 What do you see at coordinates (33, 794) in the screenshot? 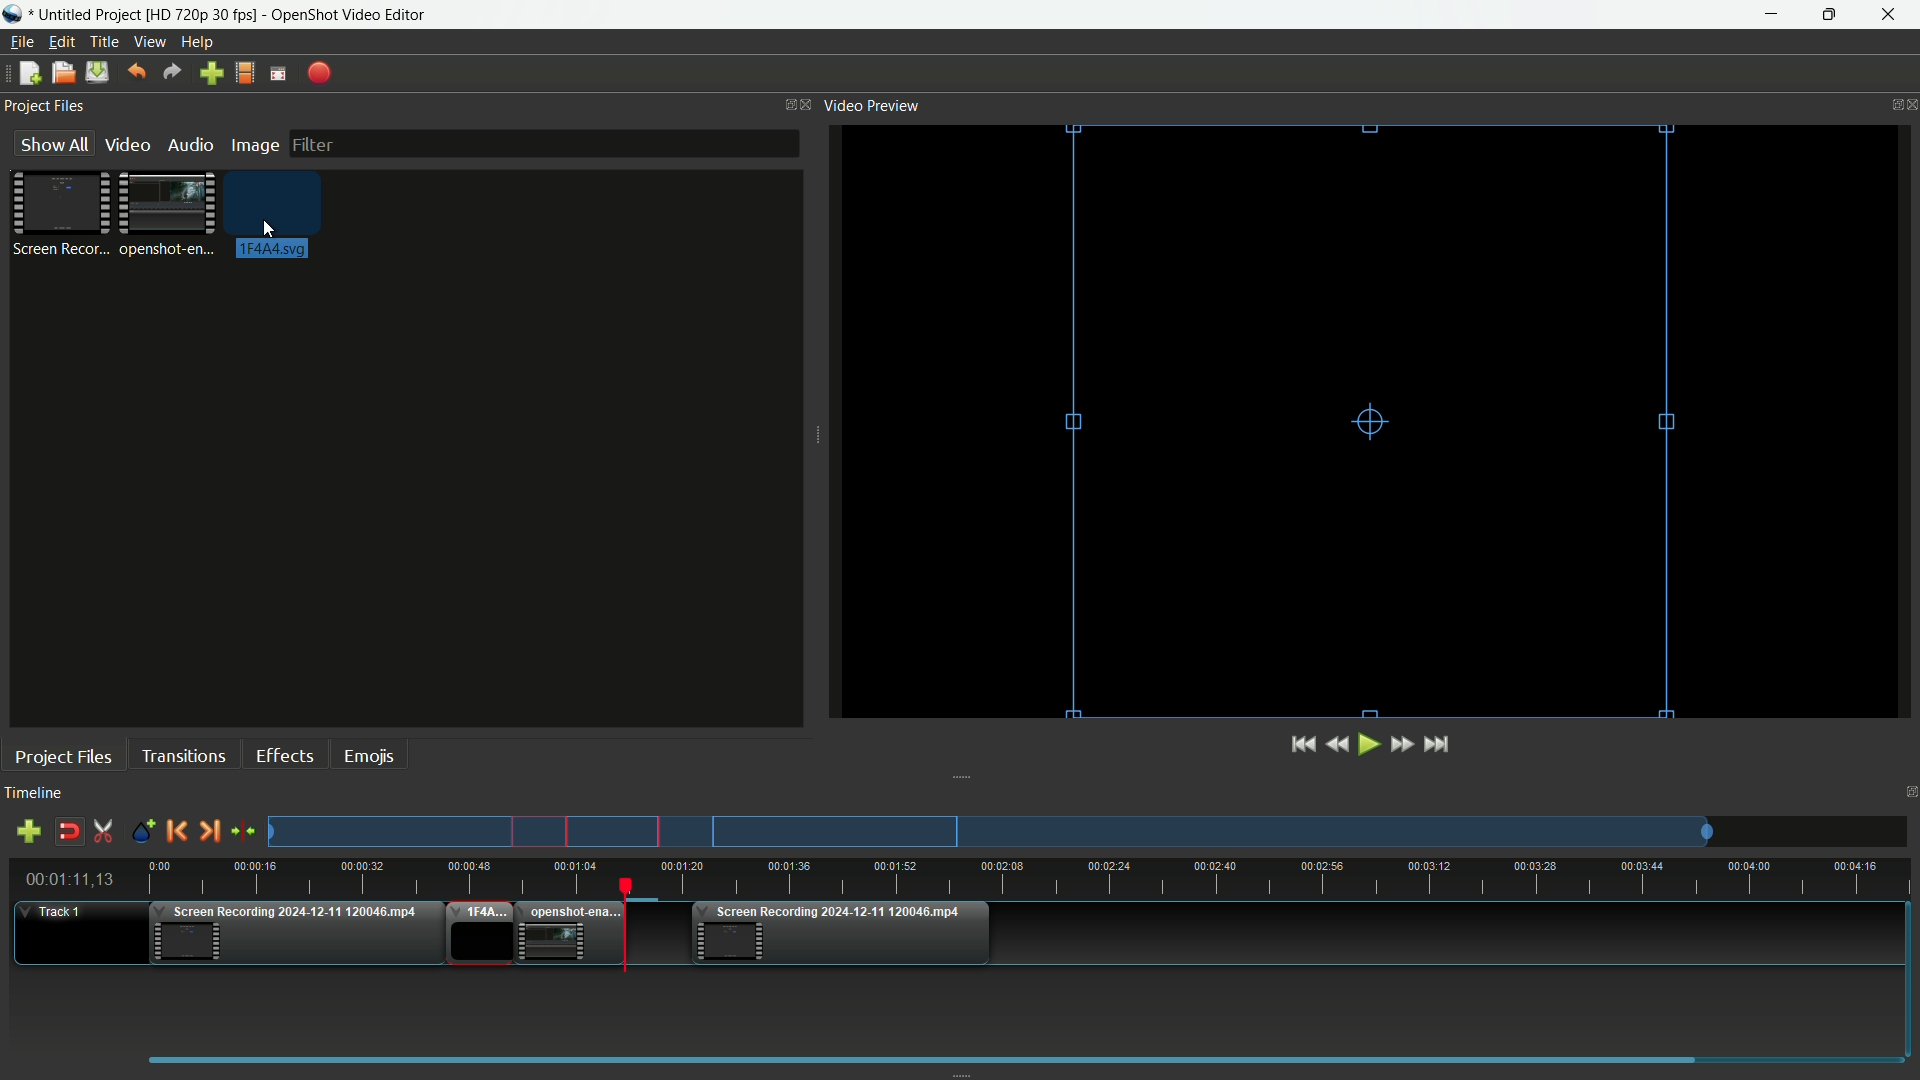
I see `Timeline` at bounding box center [33, 794].